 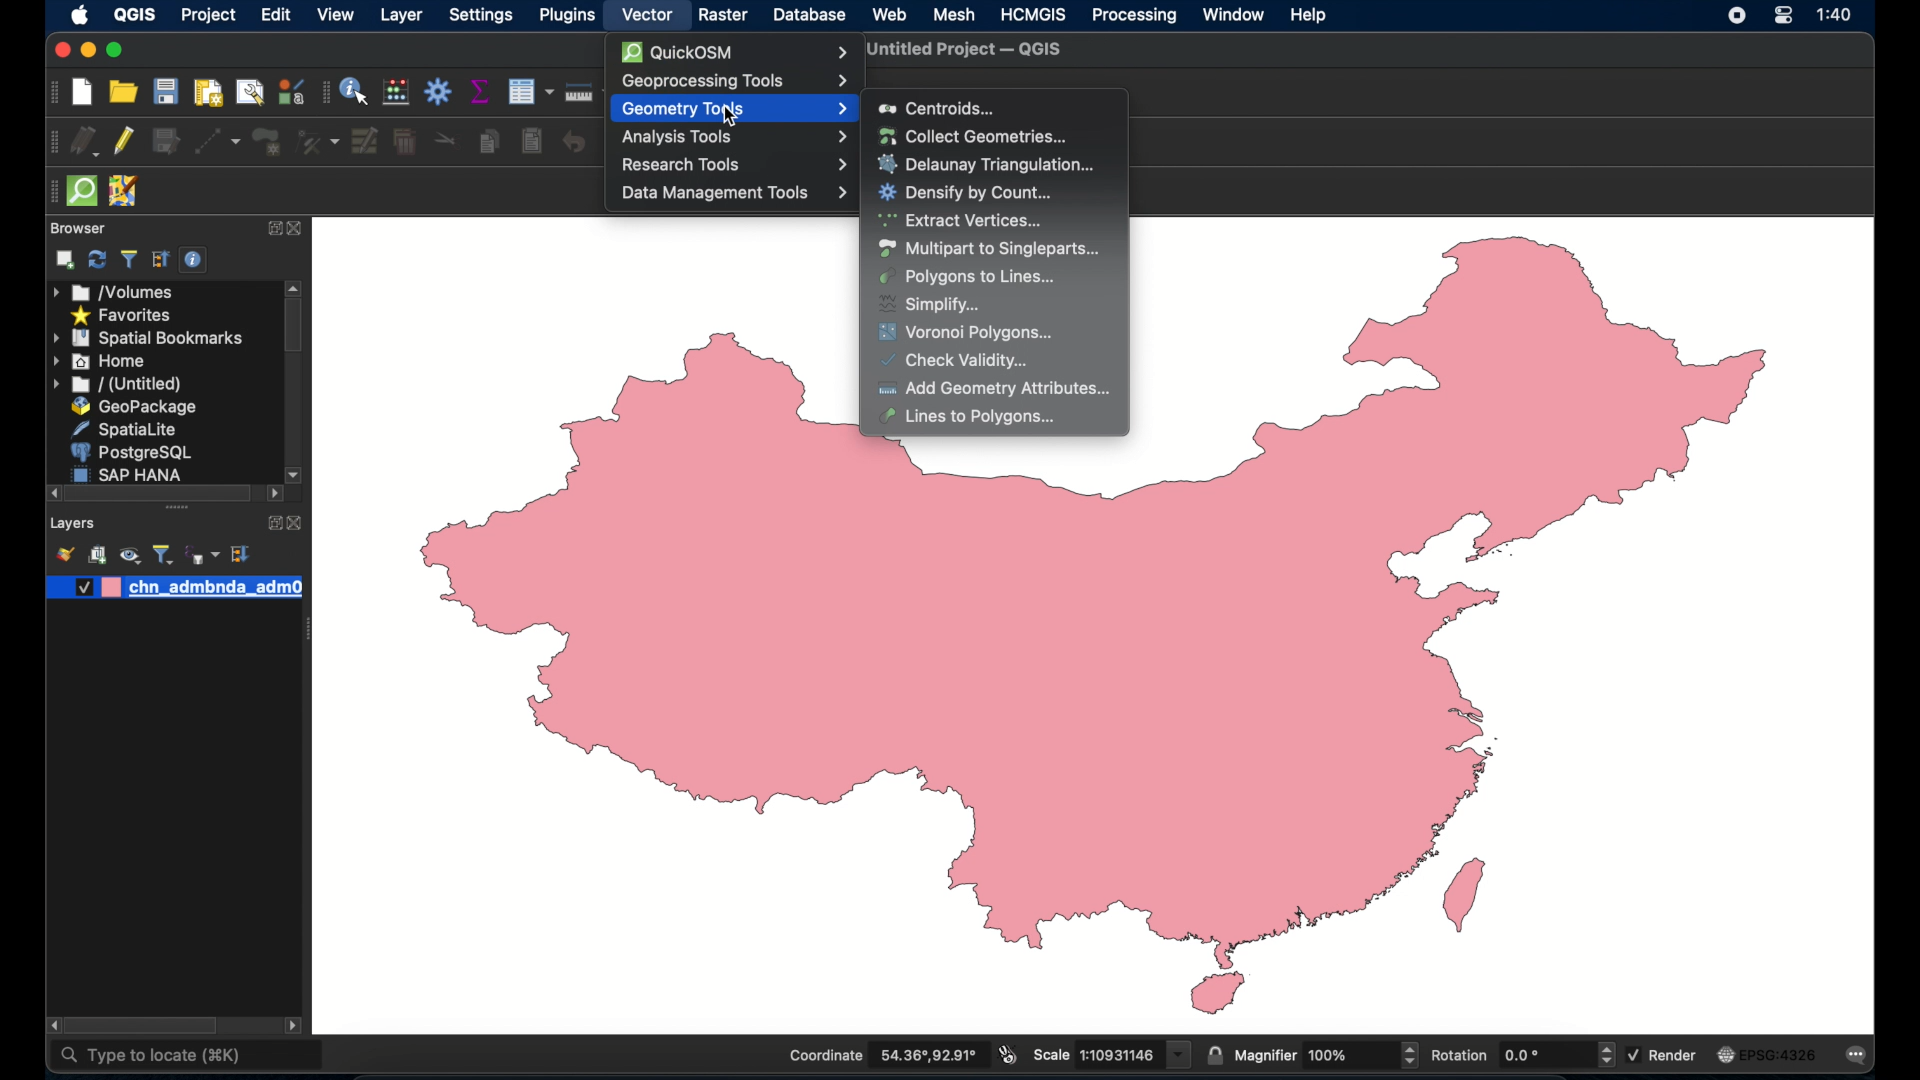 What do you see at coordinates (565, 17) in the screenshot?
I see `plugins` at bounding box center [565, 17].